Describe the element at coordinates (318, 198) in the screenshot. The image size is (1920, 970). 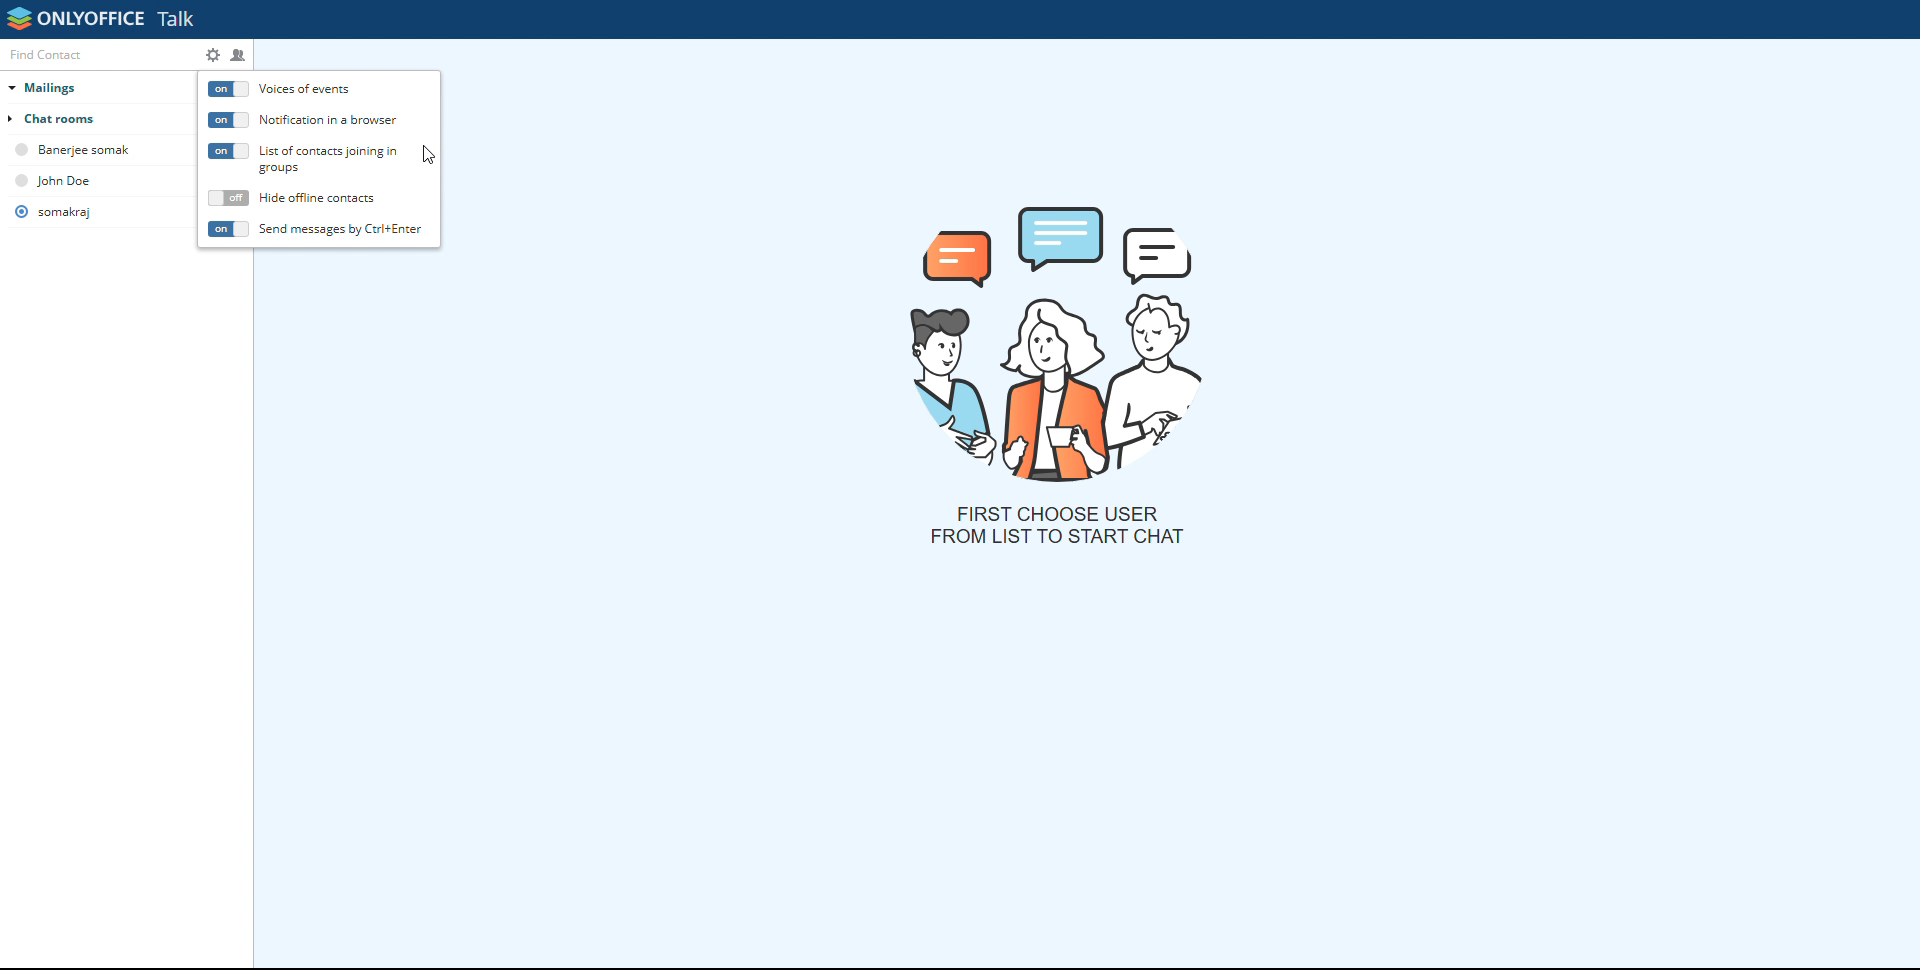
I see `hide offline contacts` at that location.